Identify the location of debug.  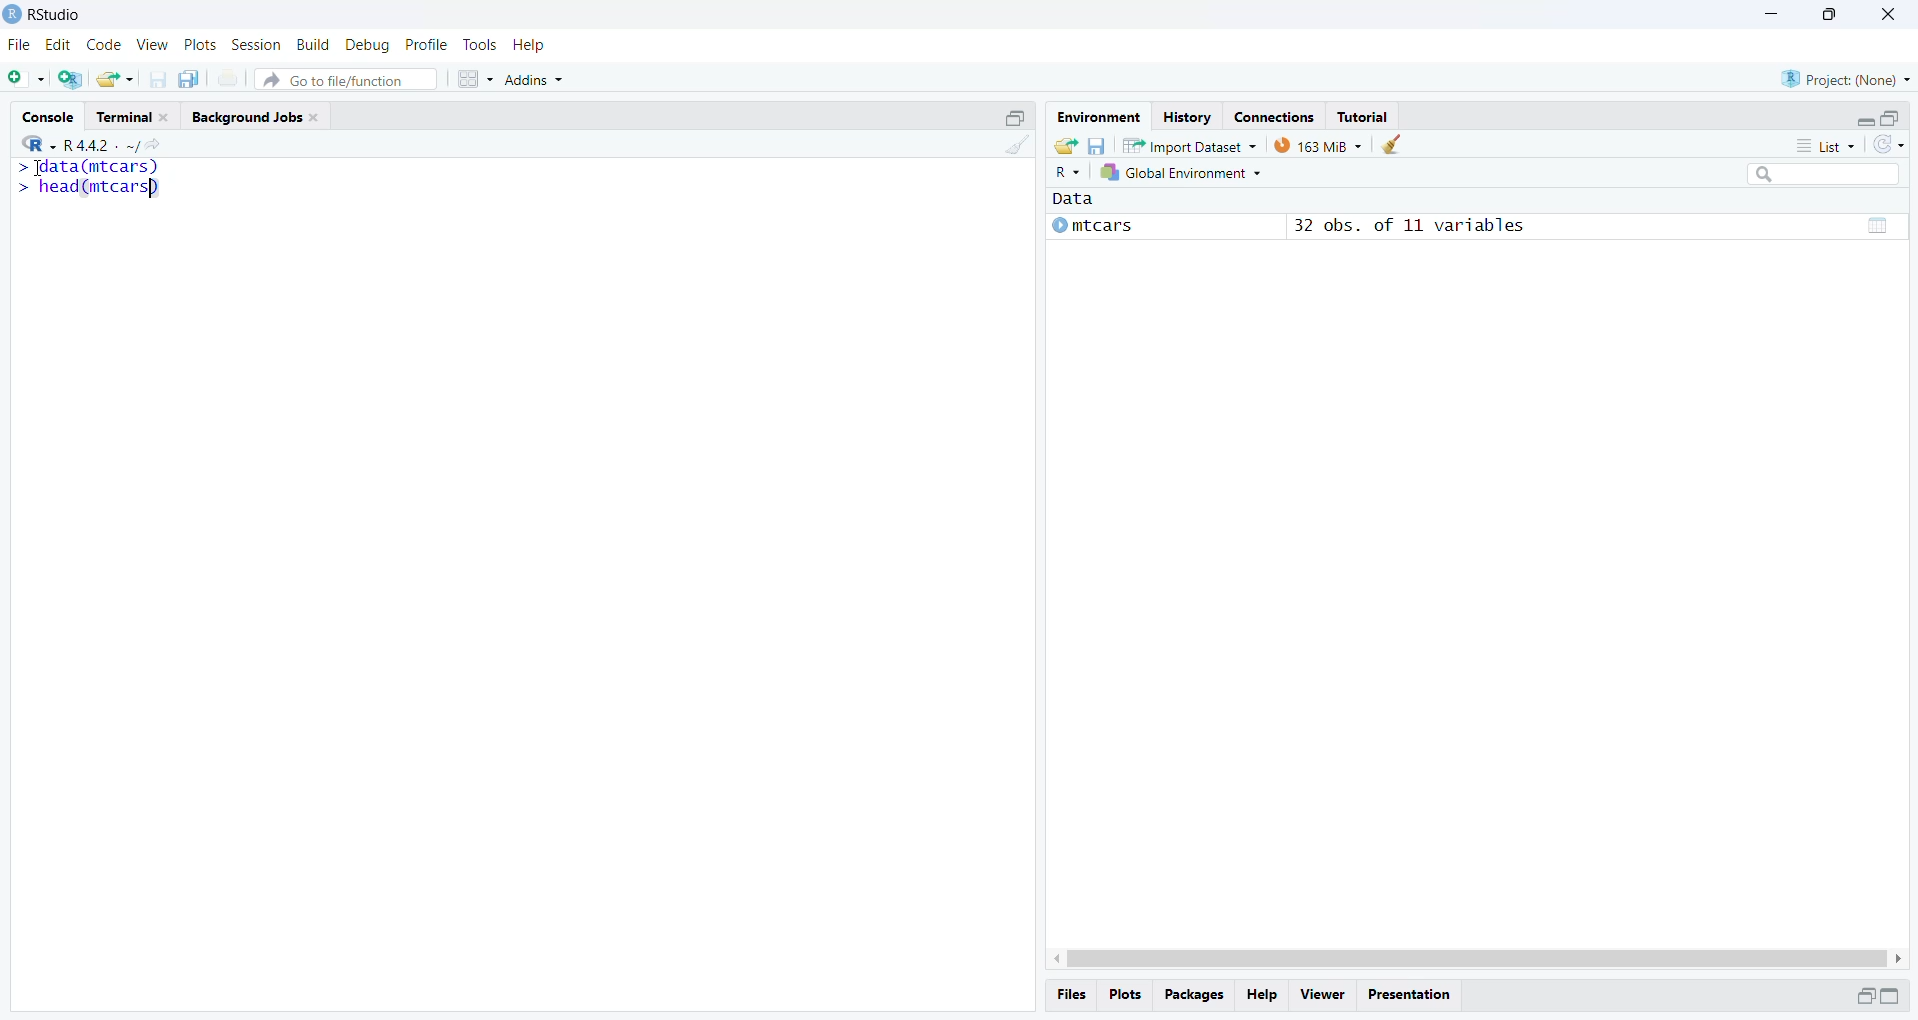
(367, 45).